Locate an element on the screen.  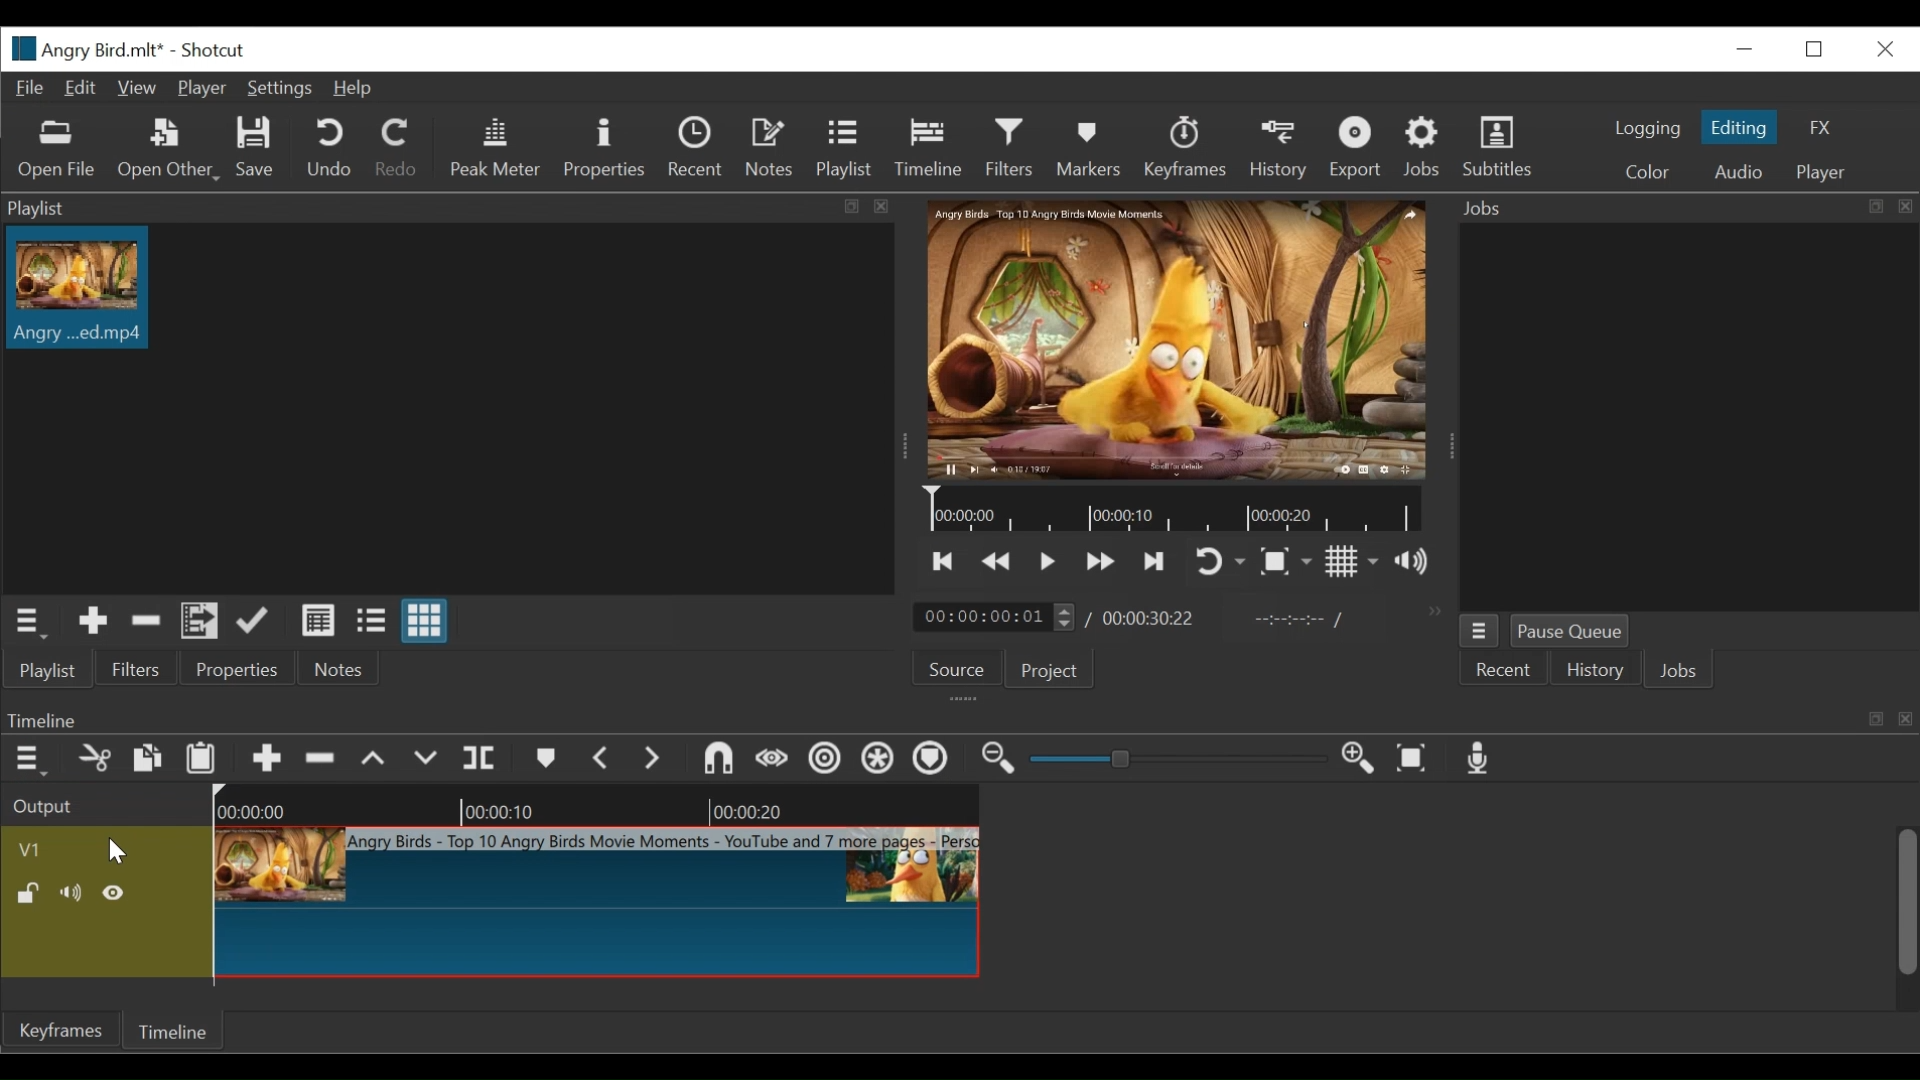
Overwrite is located at coordinates (427, 761).